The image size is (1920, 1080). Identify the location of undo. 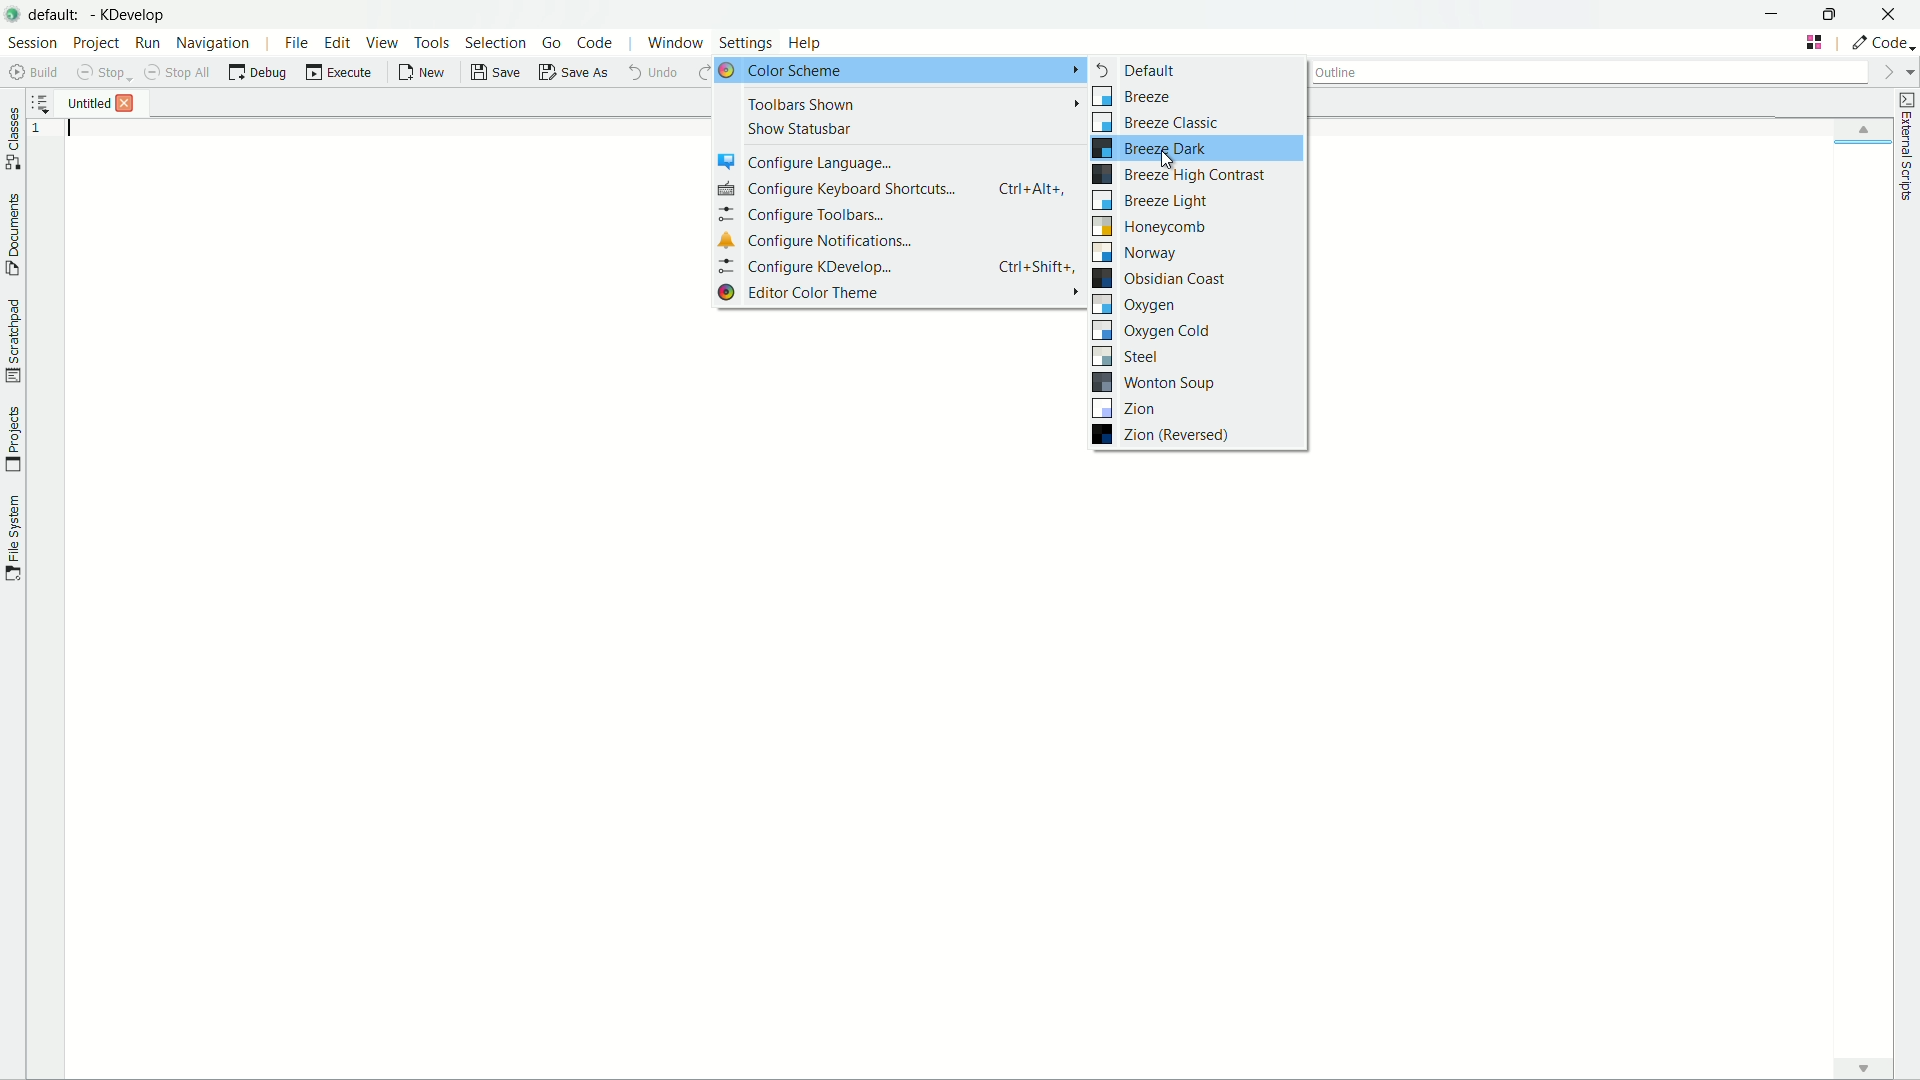
(650, 71).